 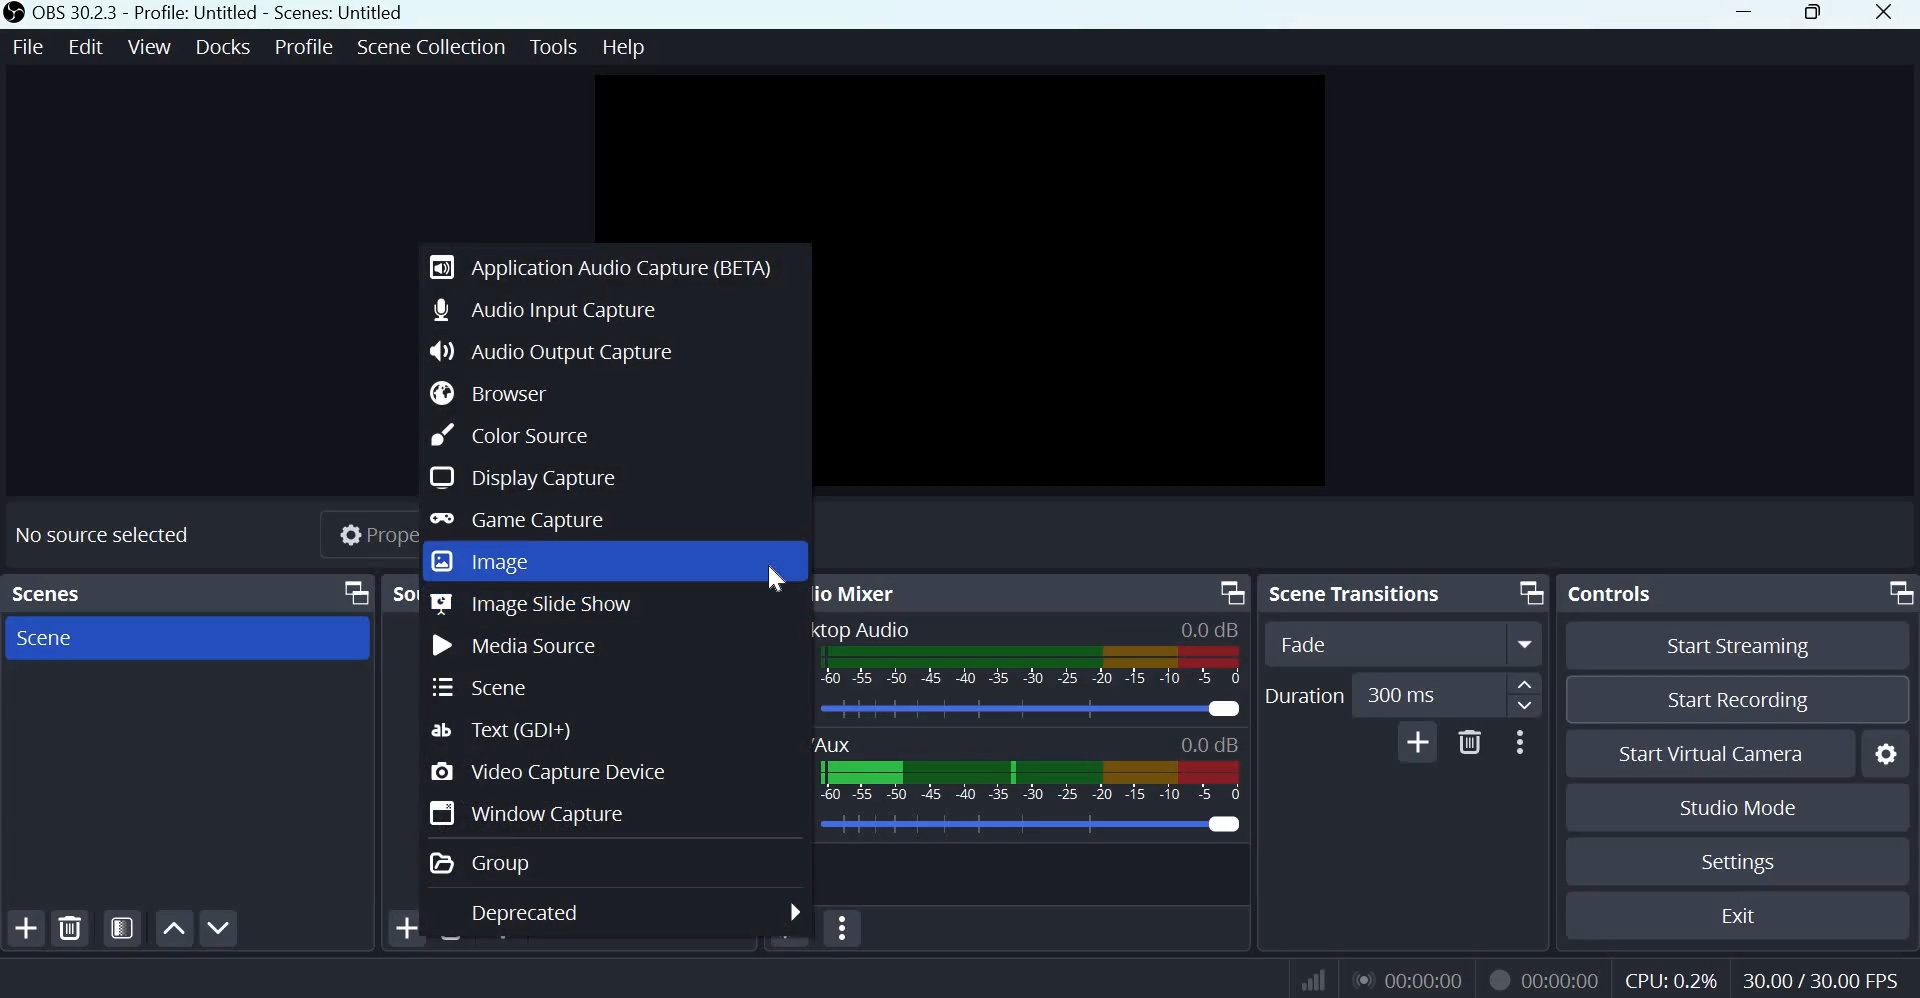 What do you see at coordinates (552, 771) in the screenshot?
I see `Video Capture Device` at bounding box center [552, 771].